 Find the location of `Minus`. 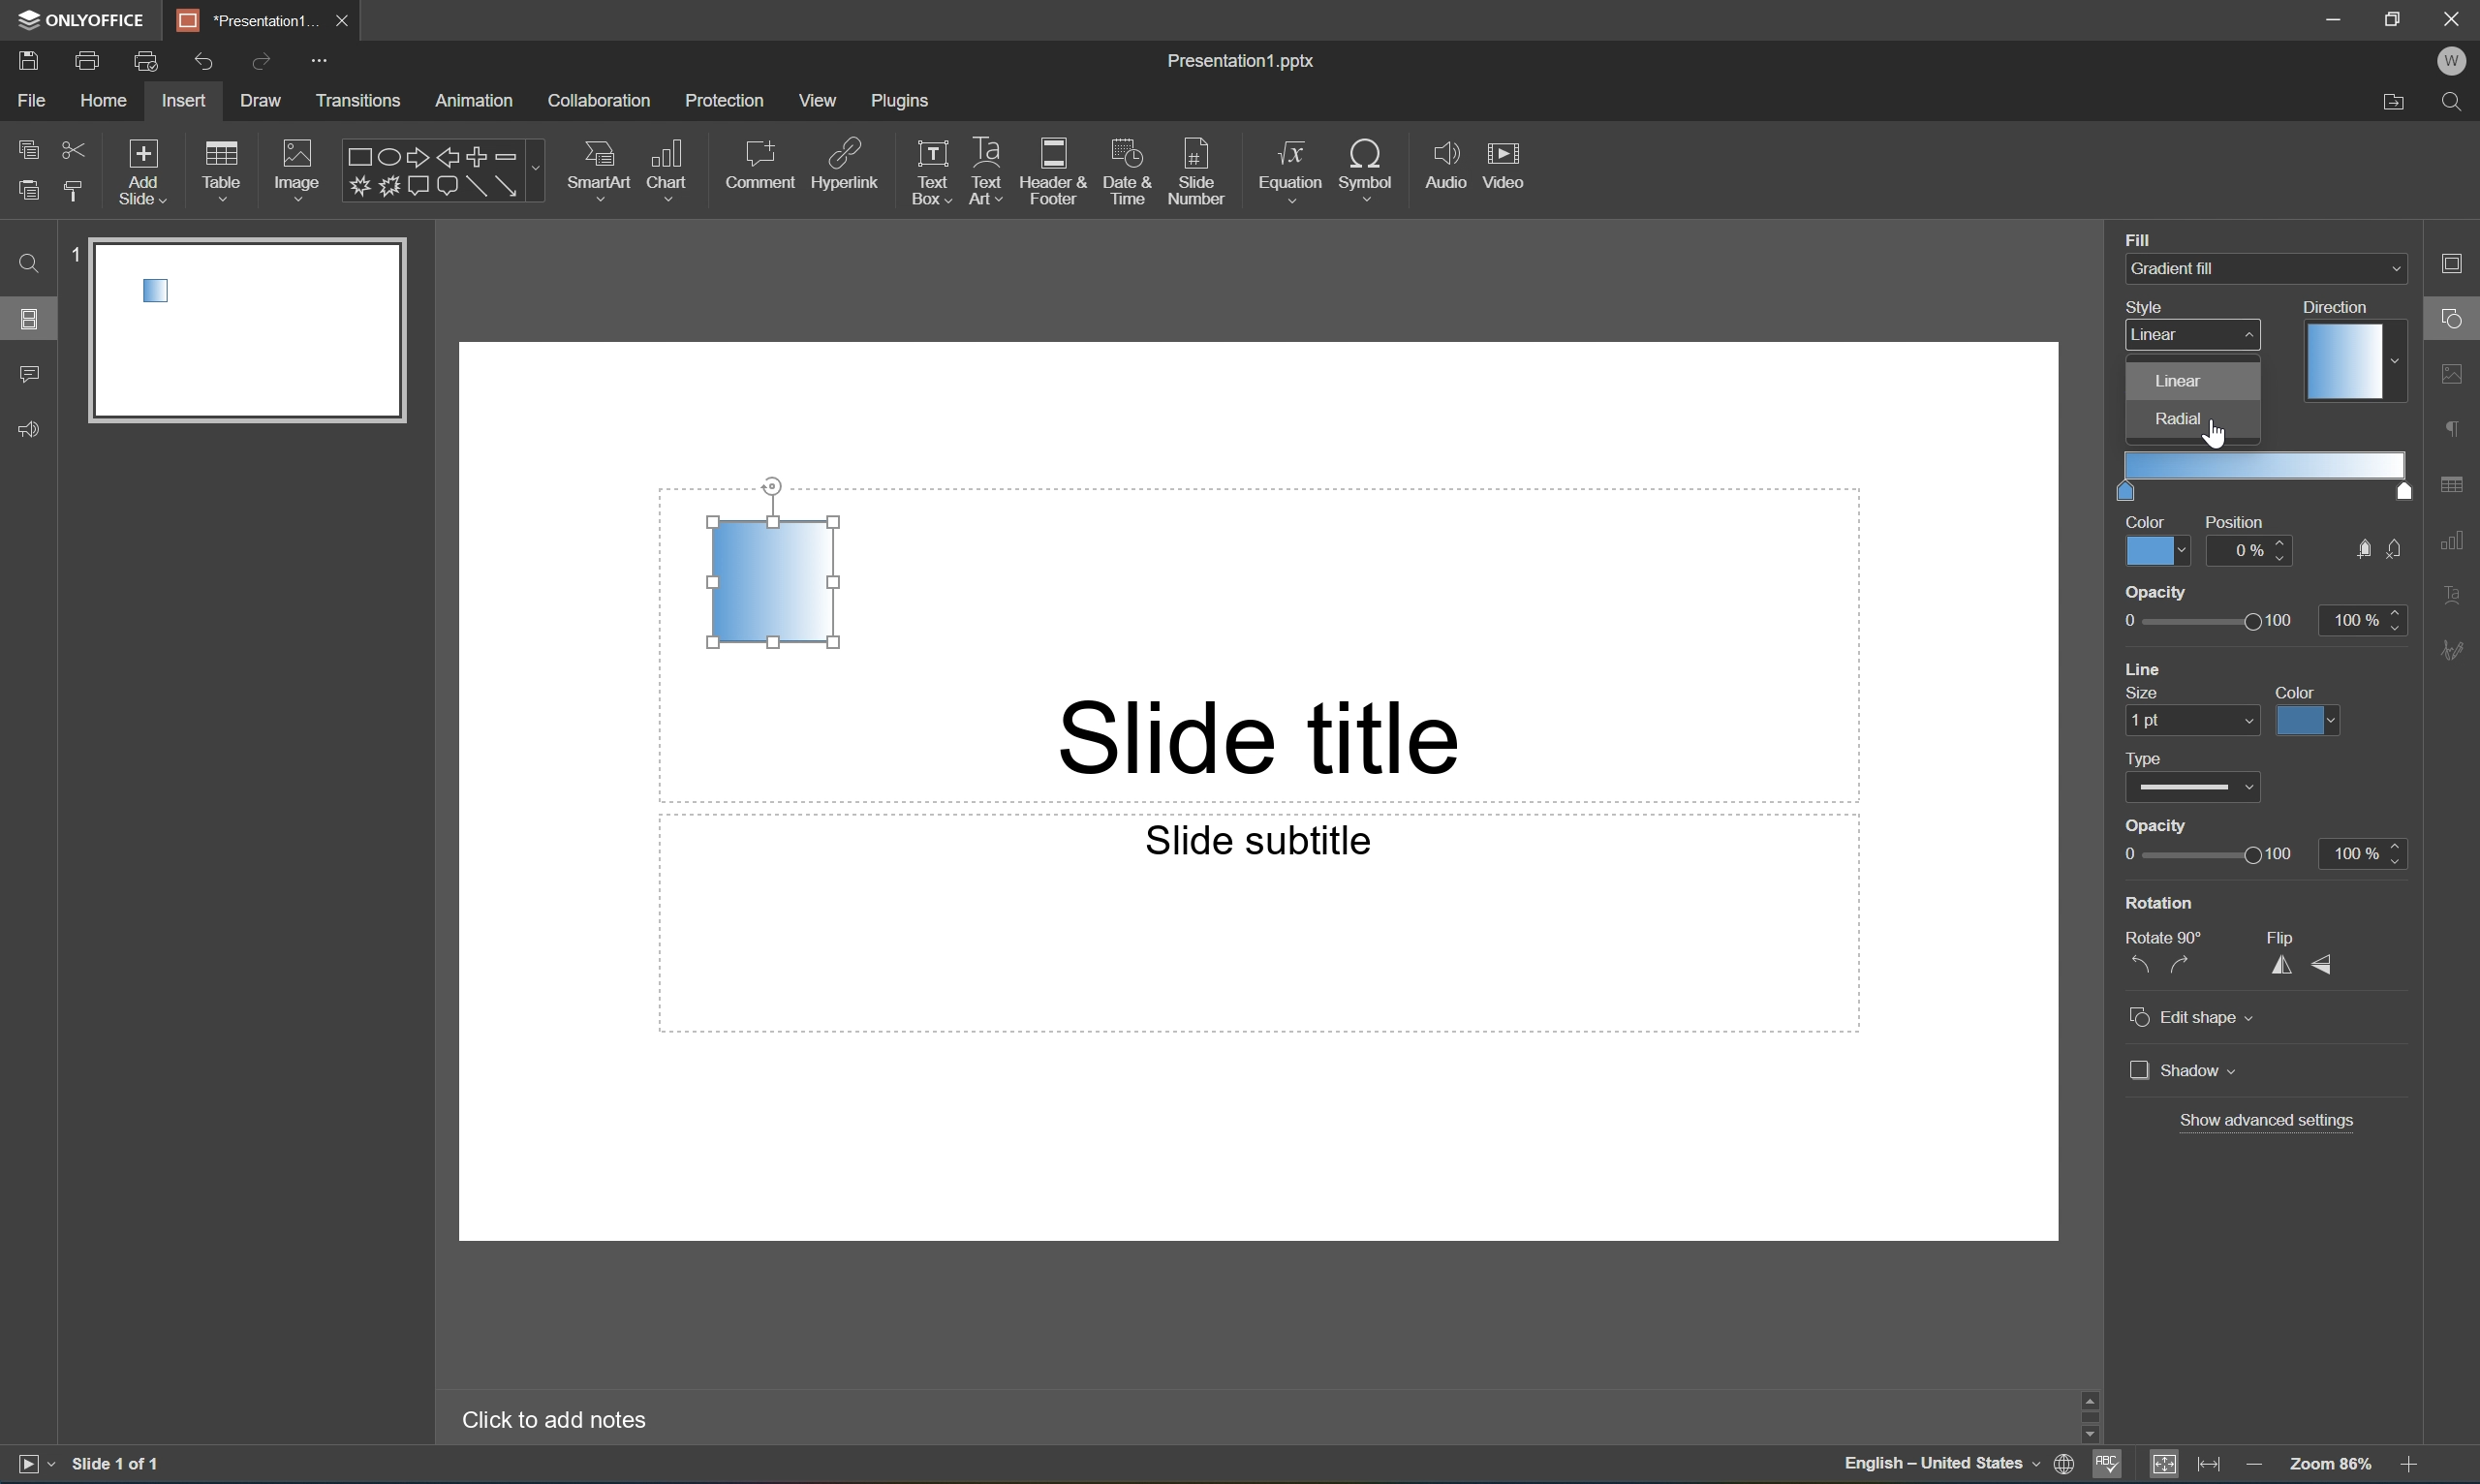

Minus is located at coordinates (518, 155).